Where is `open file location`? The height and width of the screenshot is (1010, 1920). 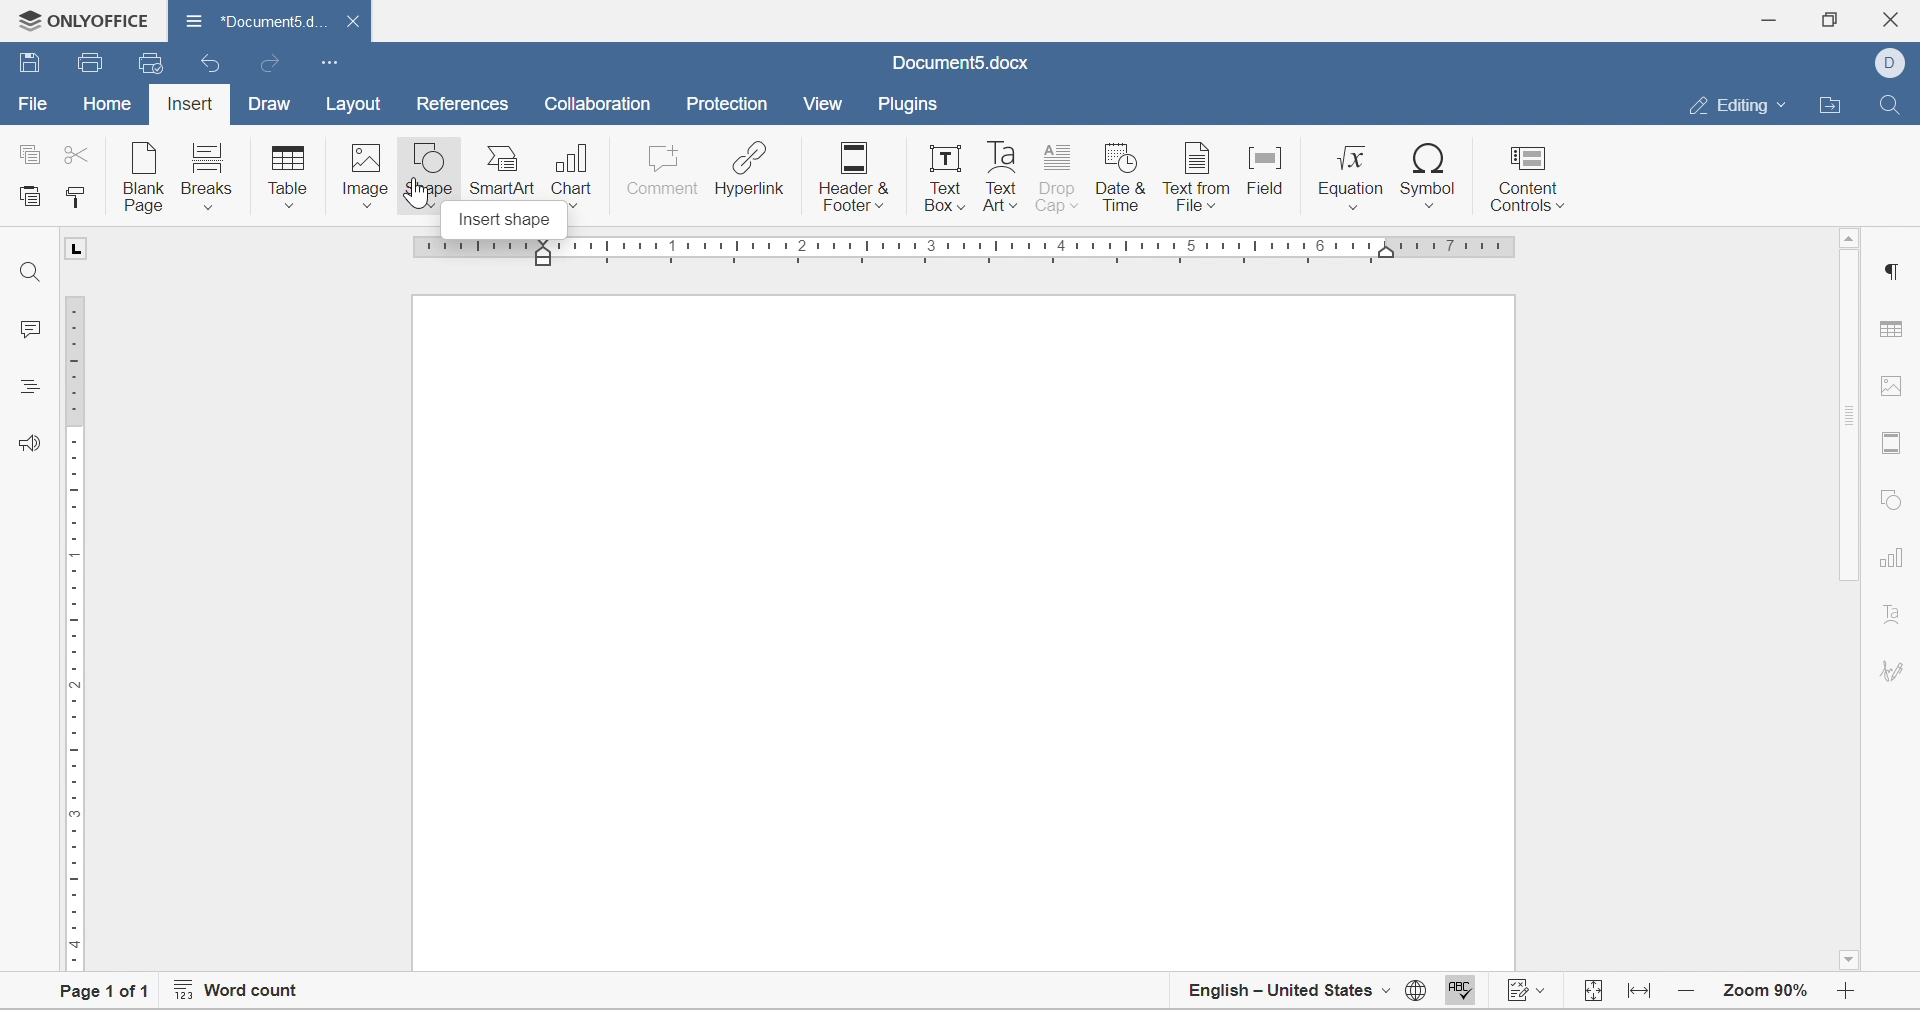 open file location is located at coordinates (1830, 104).